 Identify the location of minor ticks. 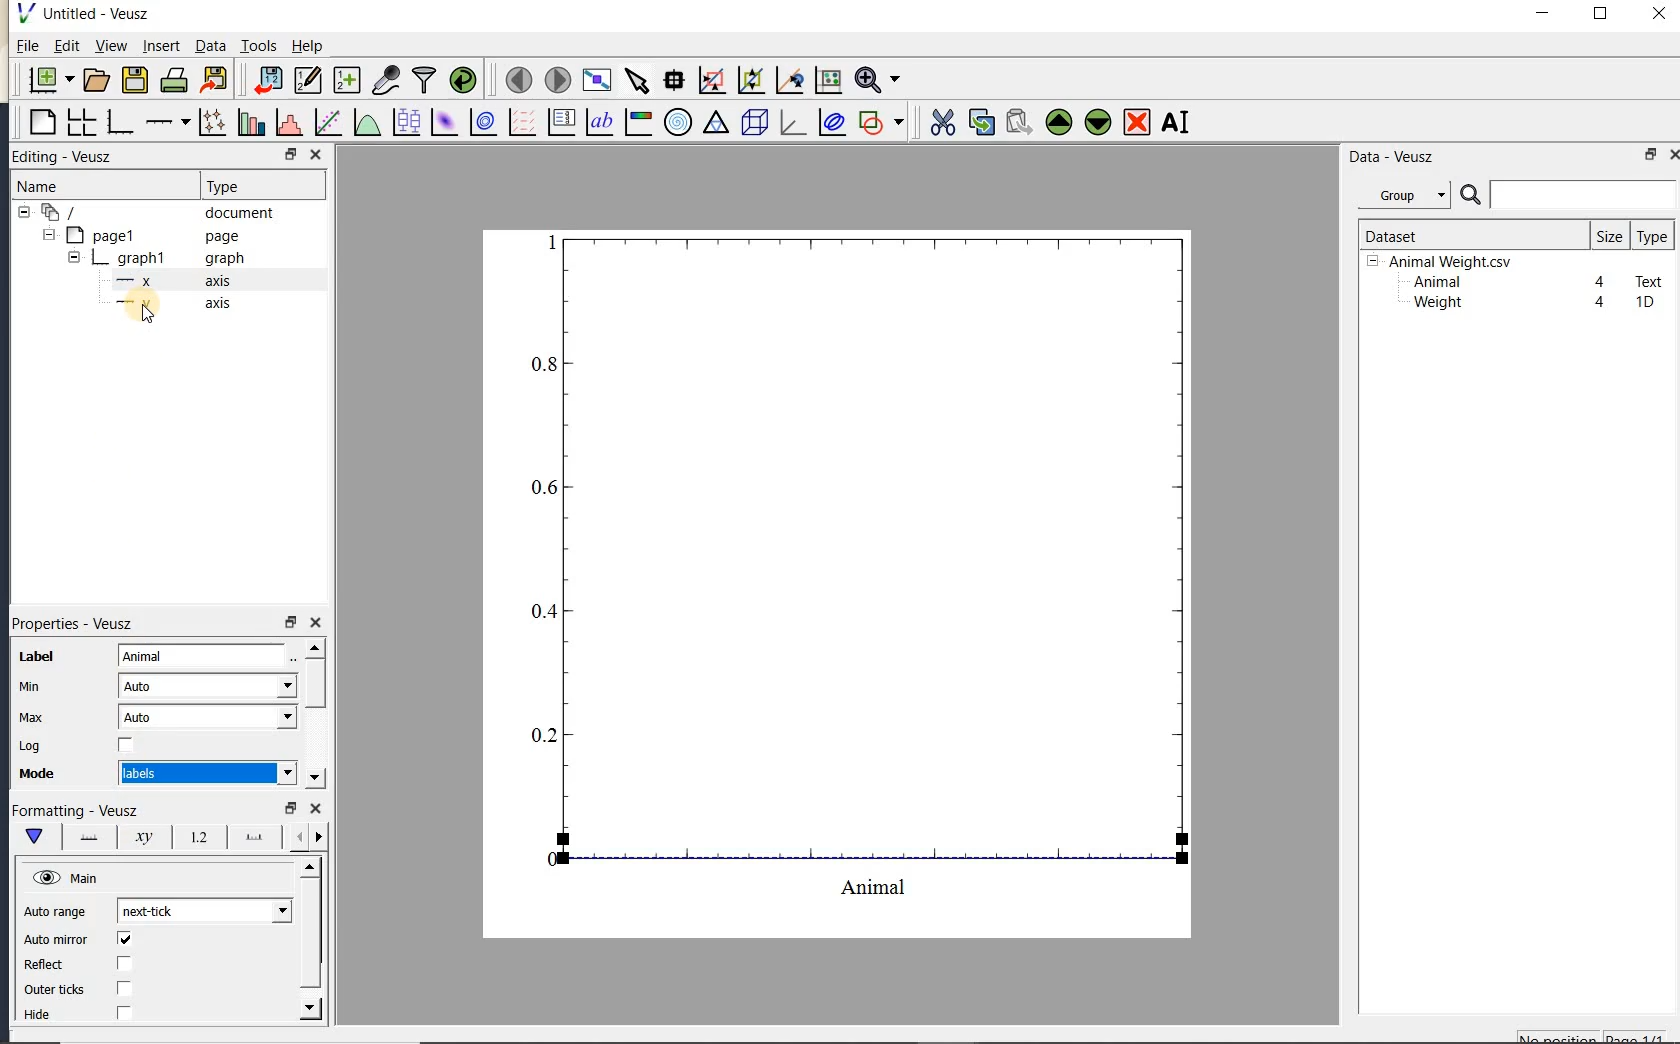
(306, 837).